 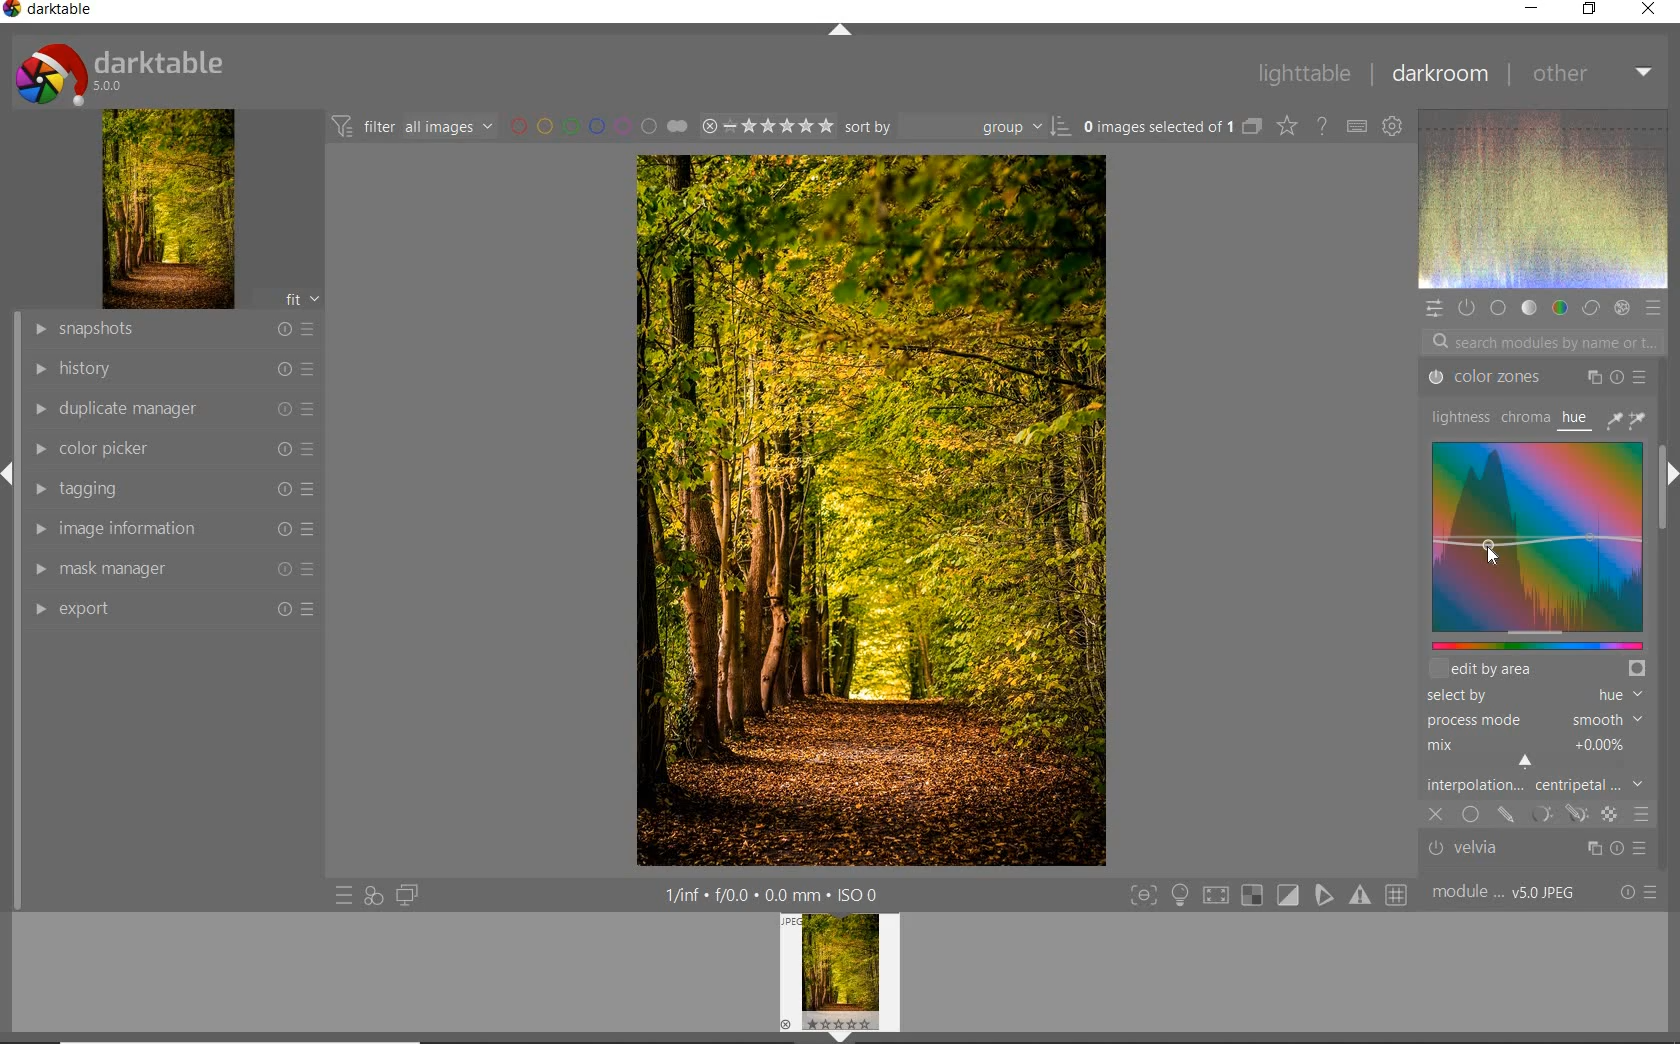 What do you see at coordinates (1321, 126) in the screenshot?
I see `ENABLE FOR ONLINE HELP` at bounding box center [1321, 126].